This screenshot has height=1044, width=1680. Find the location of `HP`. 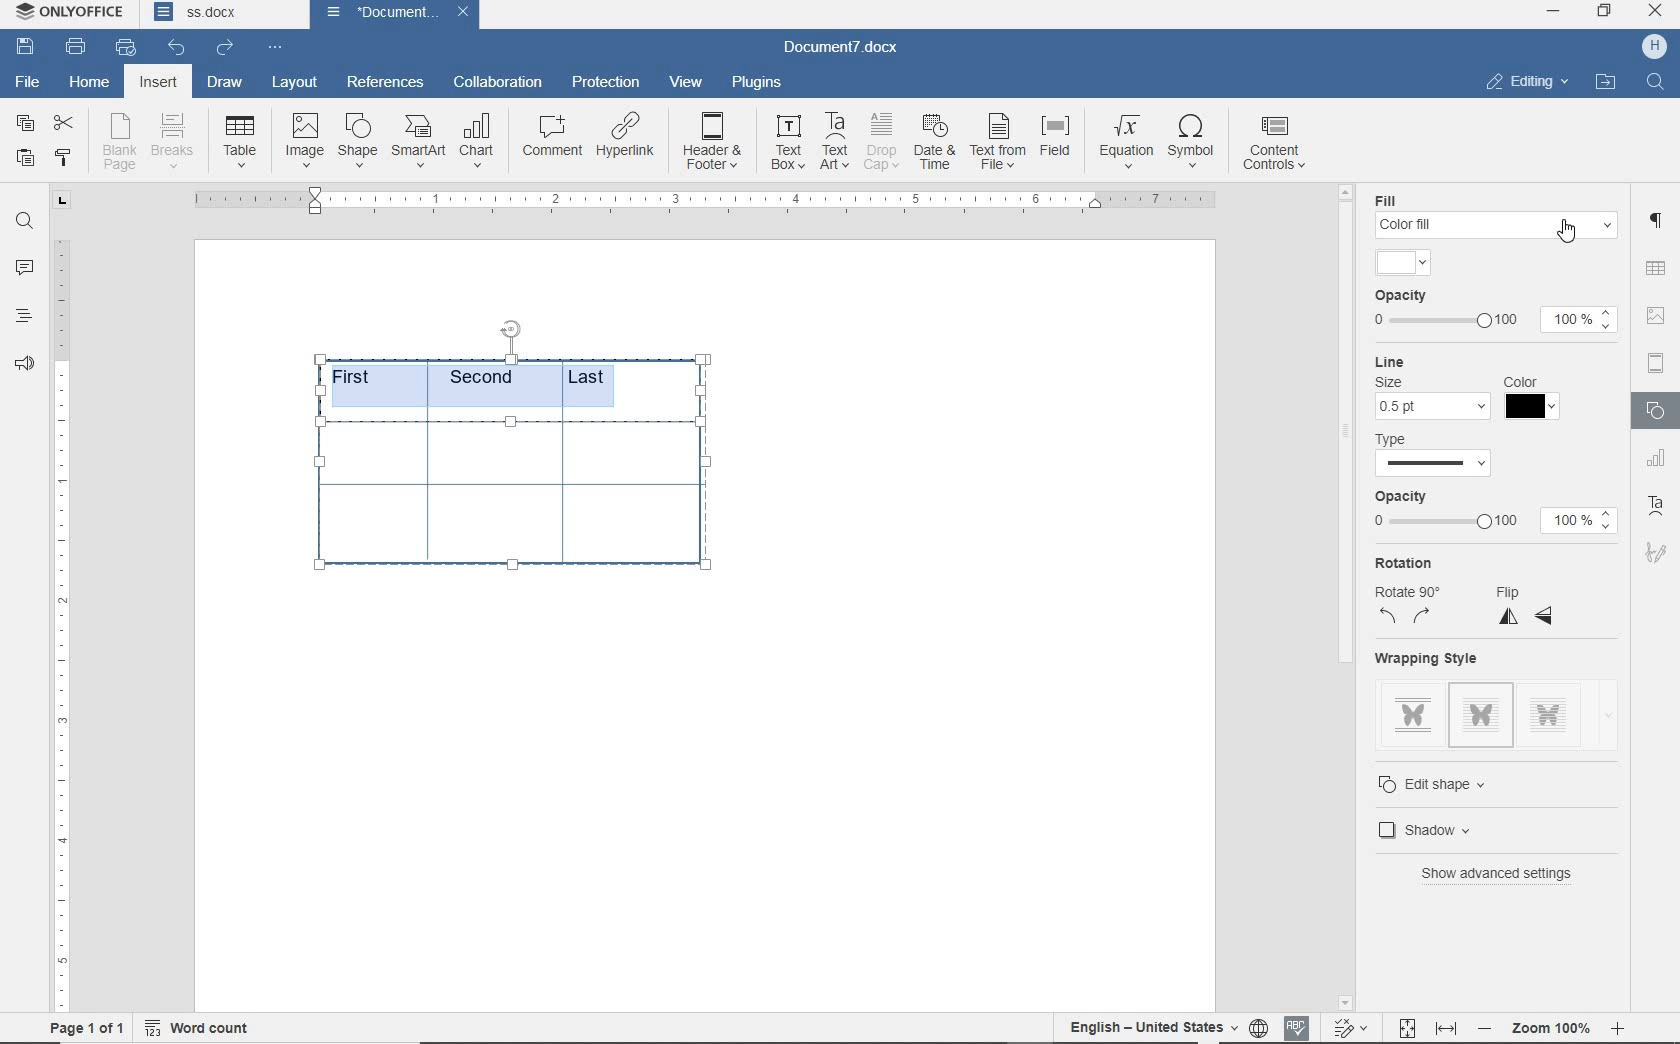

HP is located at coordinates (1652, 46).